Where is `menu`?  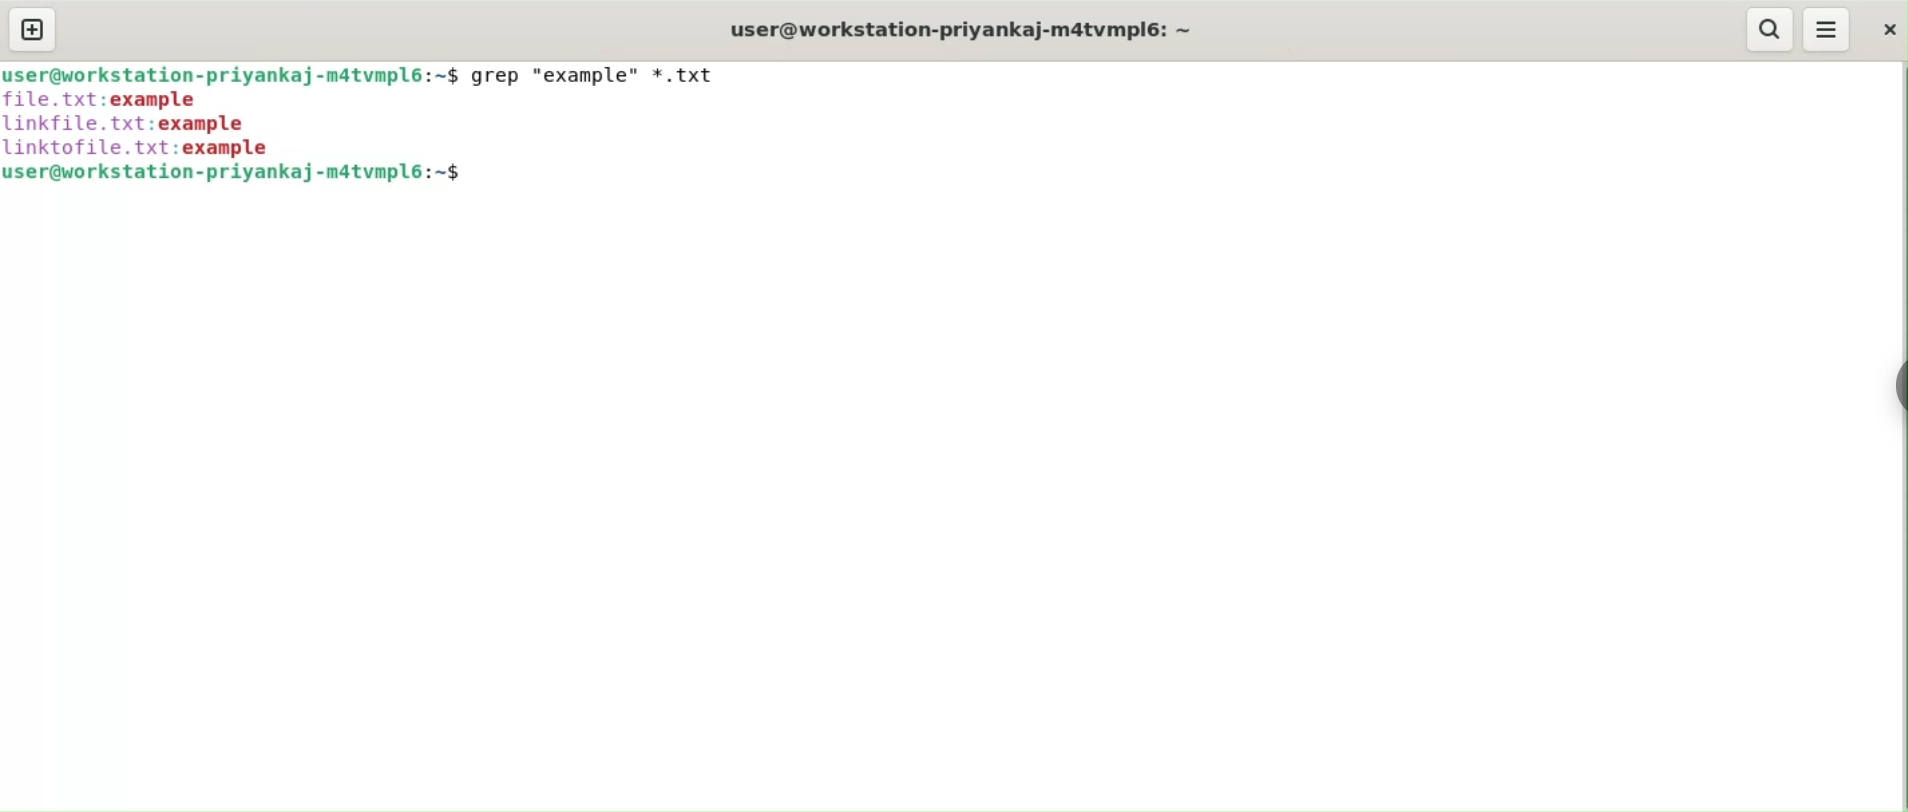 menu is located at coordinates (1828, 30).